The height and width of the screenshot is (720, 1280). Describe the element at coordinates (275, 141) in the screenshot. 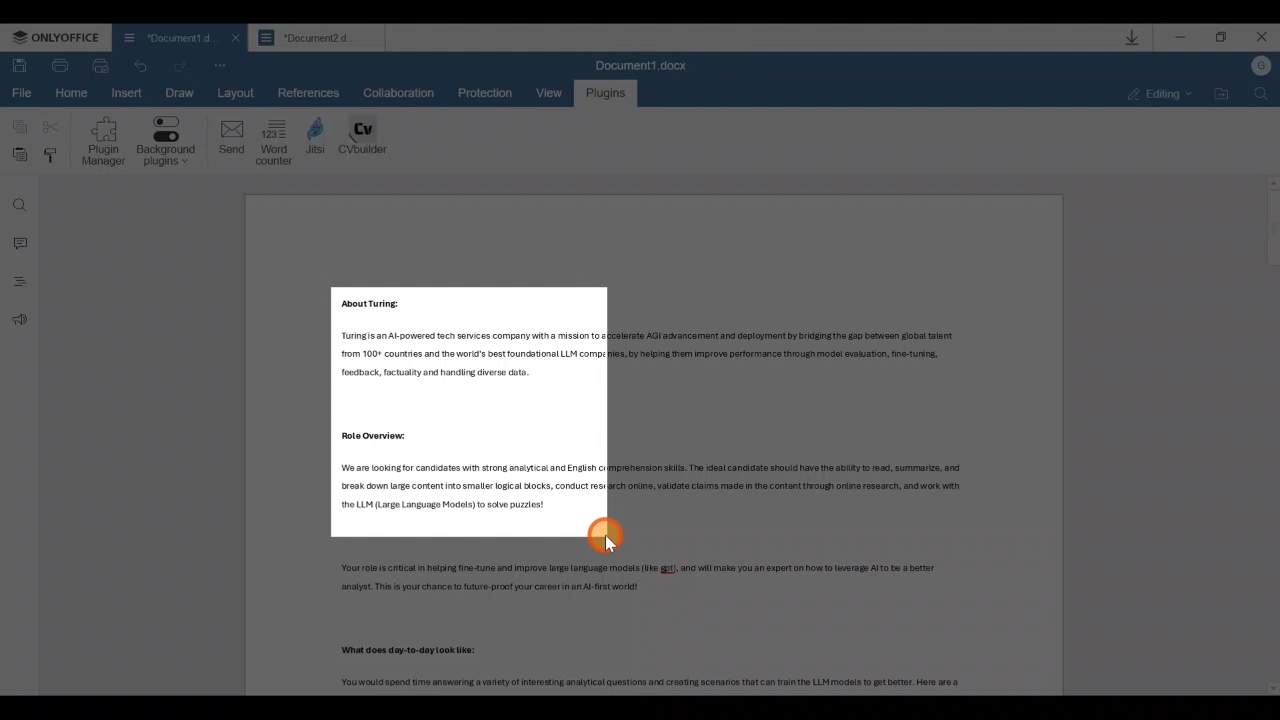

I see `Word counter` at that location.